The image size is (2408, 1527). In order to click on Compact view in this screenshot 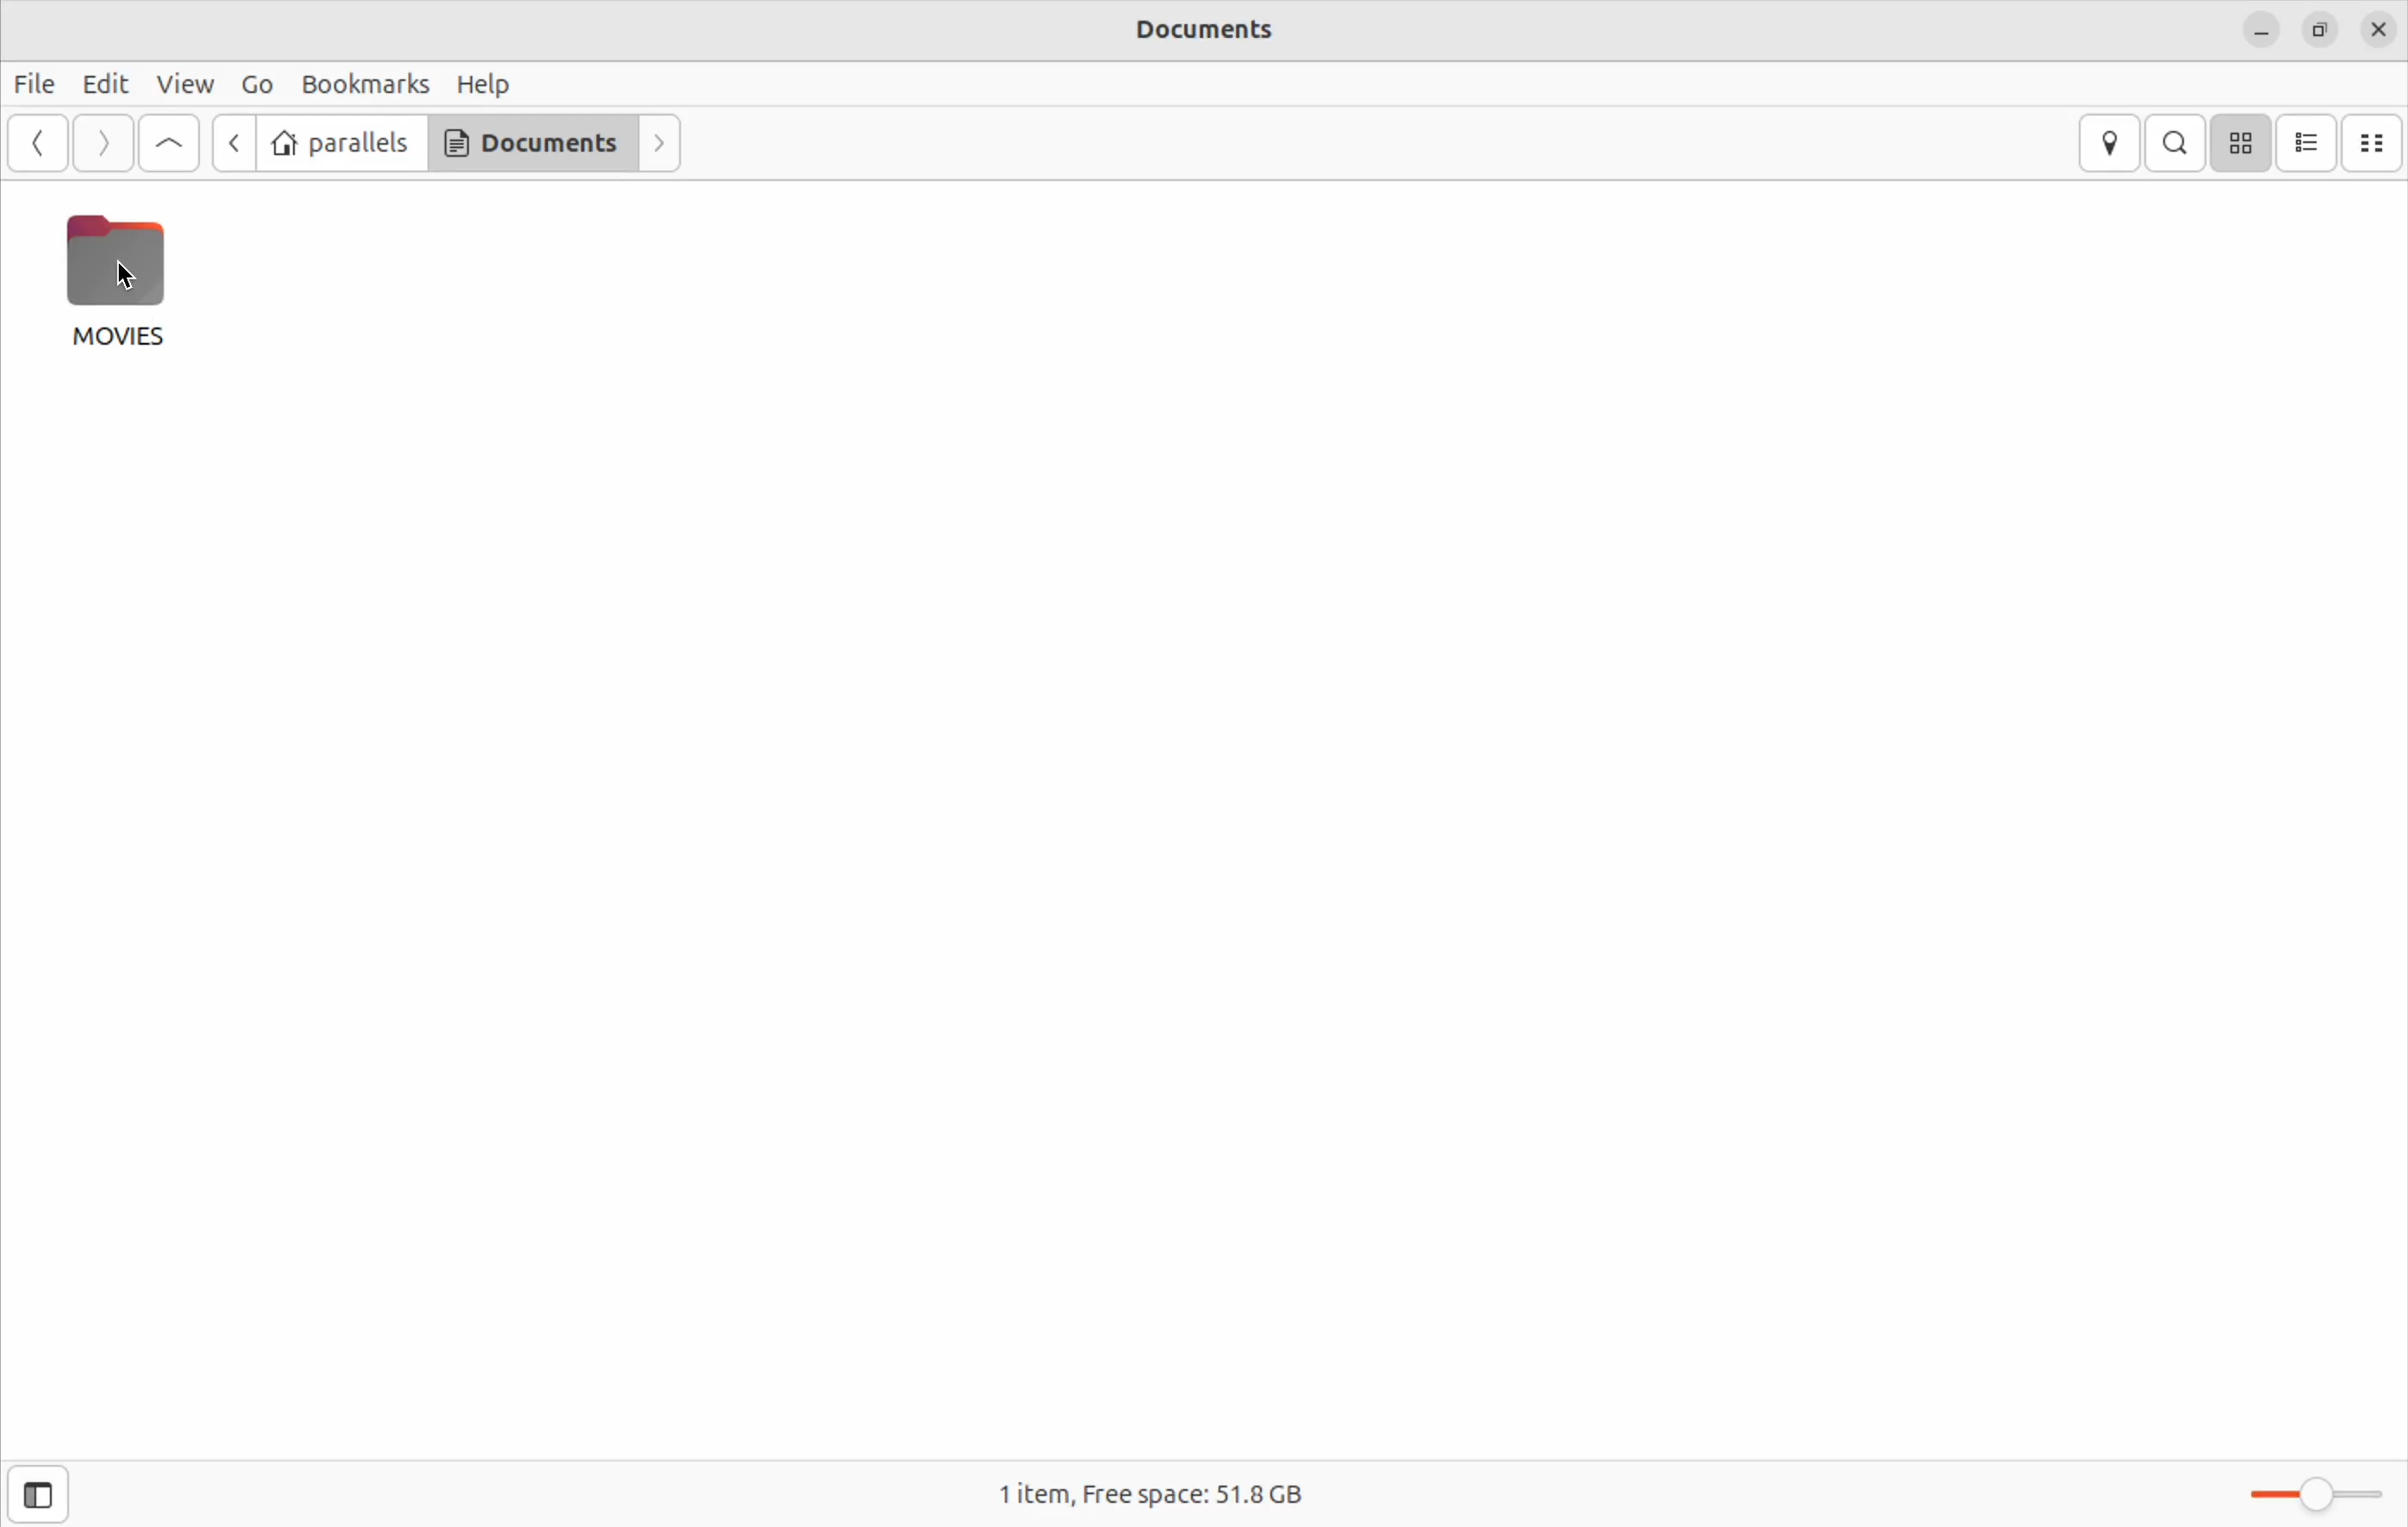, I will do `click(2378, 143)`.